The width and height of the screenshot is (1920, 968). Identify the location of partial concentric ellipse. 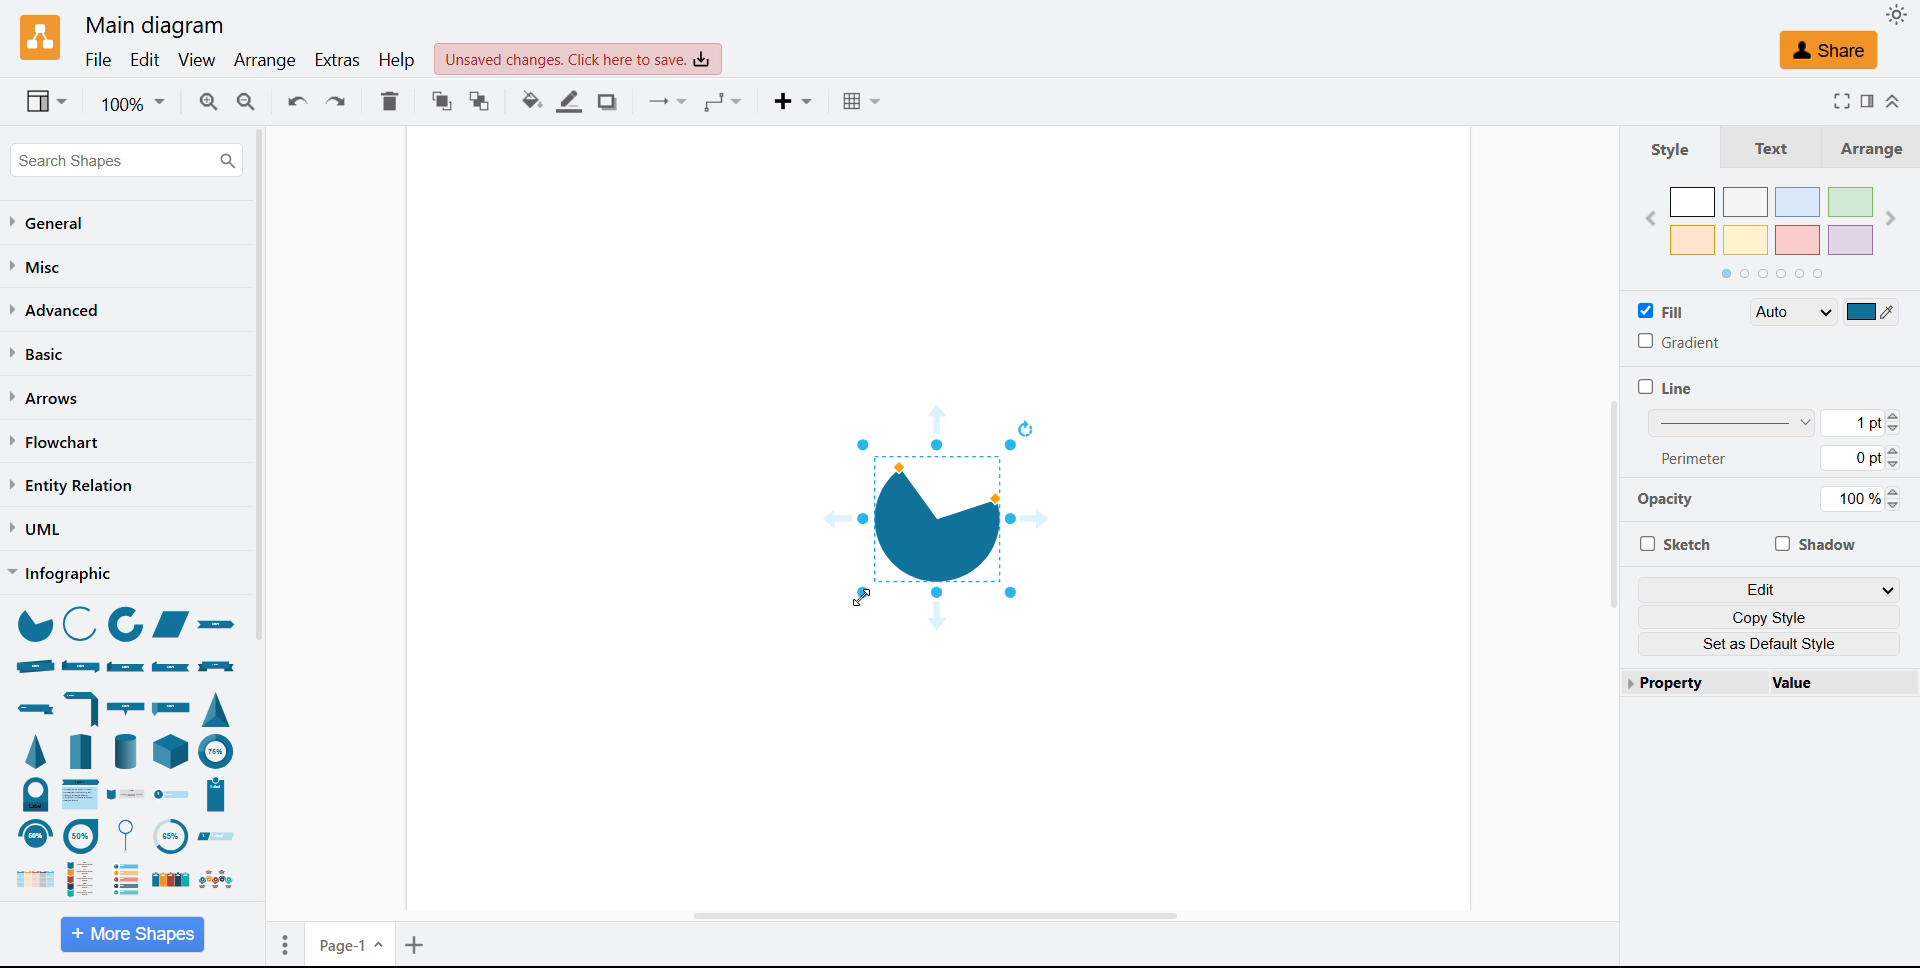
(217, 750).